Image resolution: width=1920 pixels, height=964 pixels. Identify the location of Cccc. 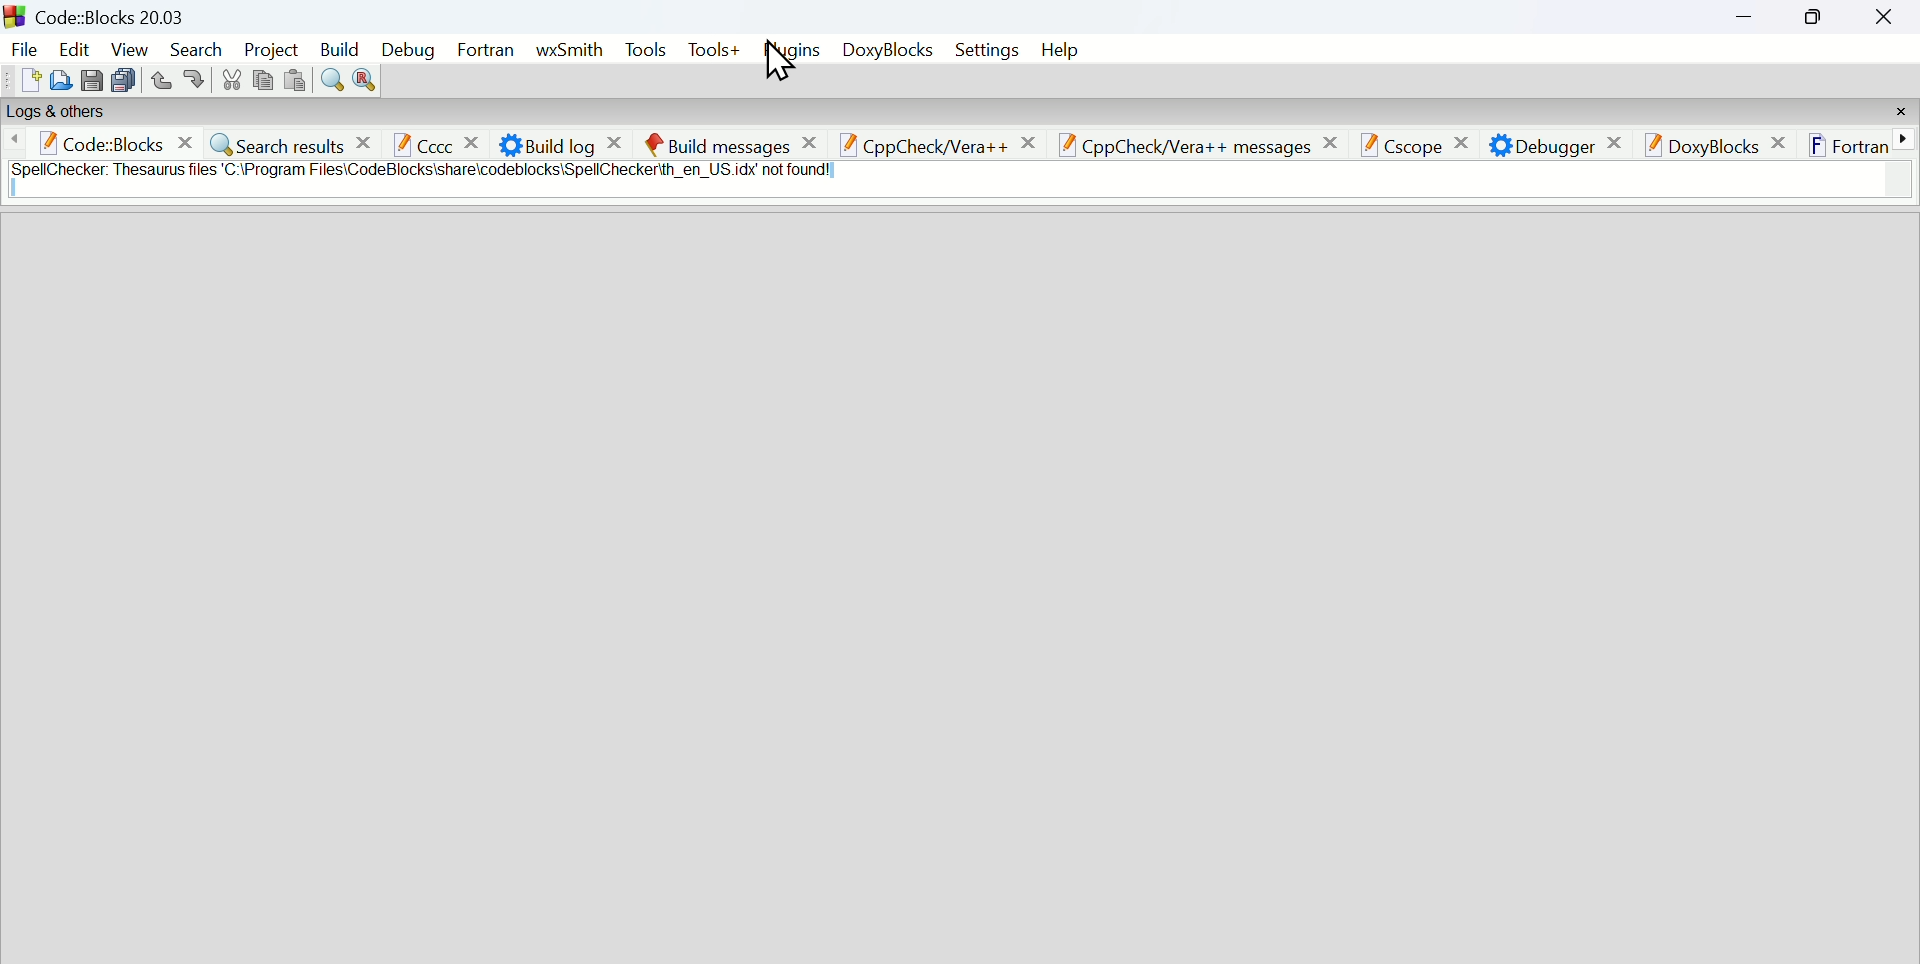
(439, 142).